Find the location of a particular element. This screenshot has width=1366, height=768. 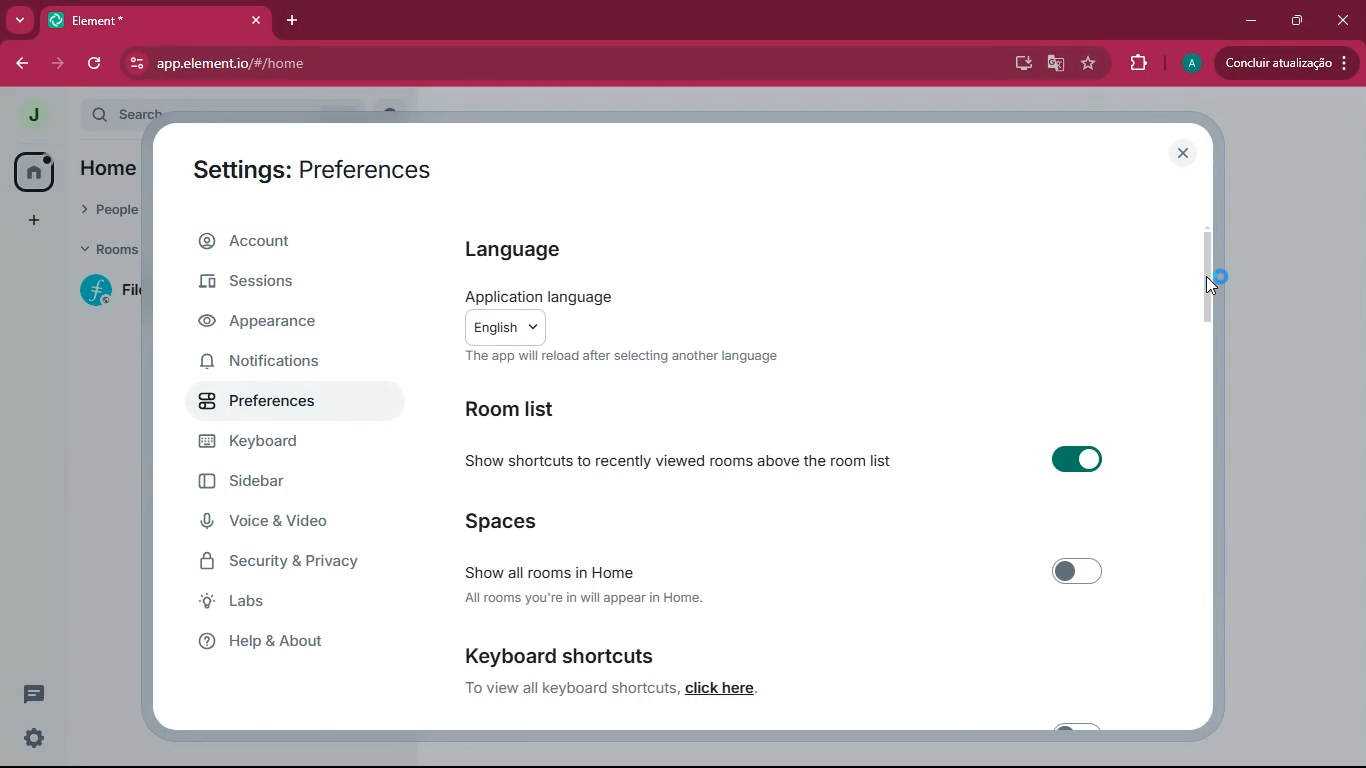

keyboard shortcuts is located at coordinates (561, 654).